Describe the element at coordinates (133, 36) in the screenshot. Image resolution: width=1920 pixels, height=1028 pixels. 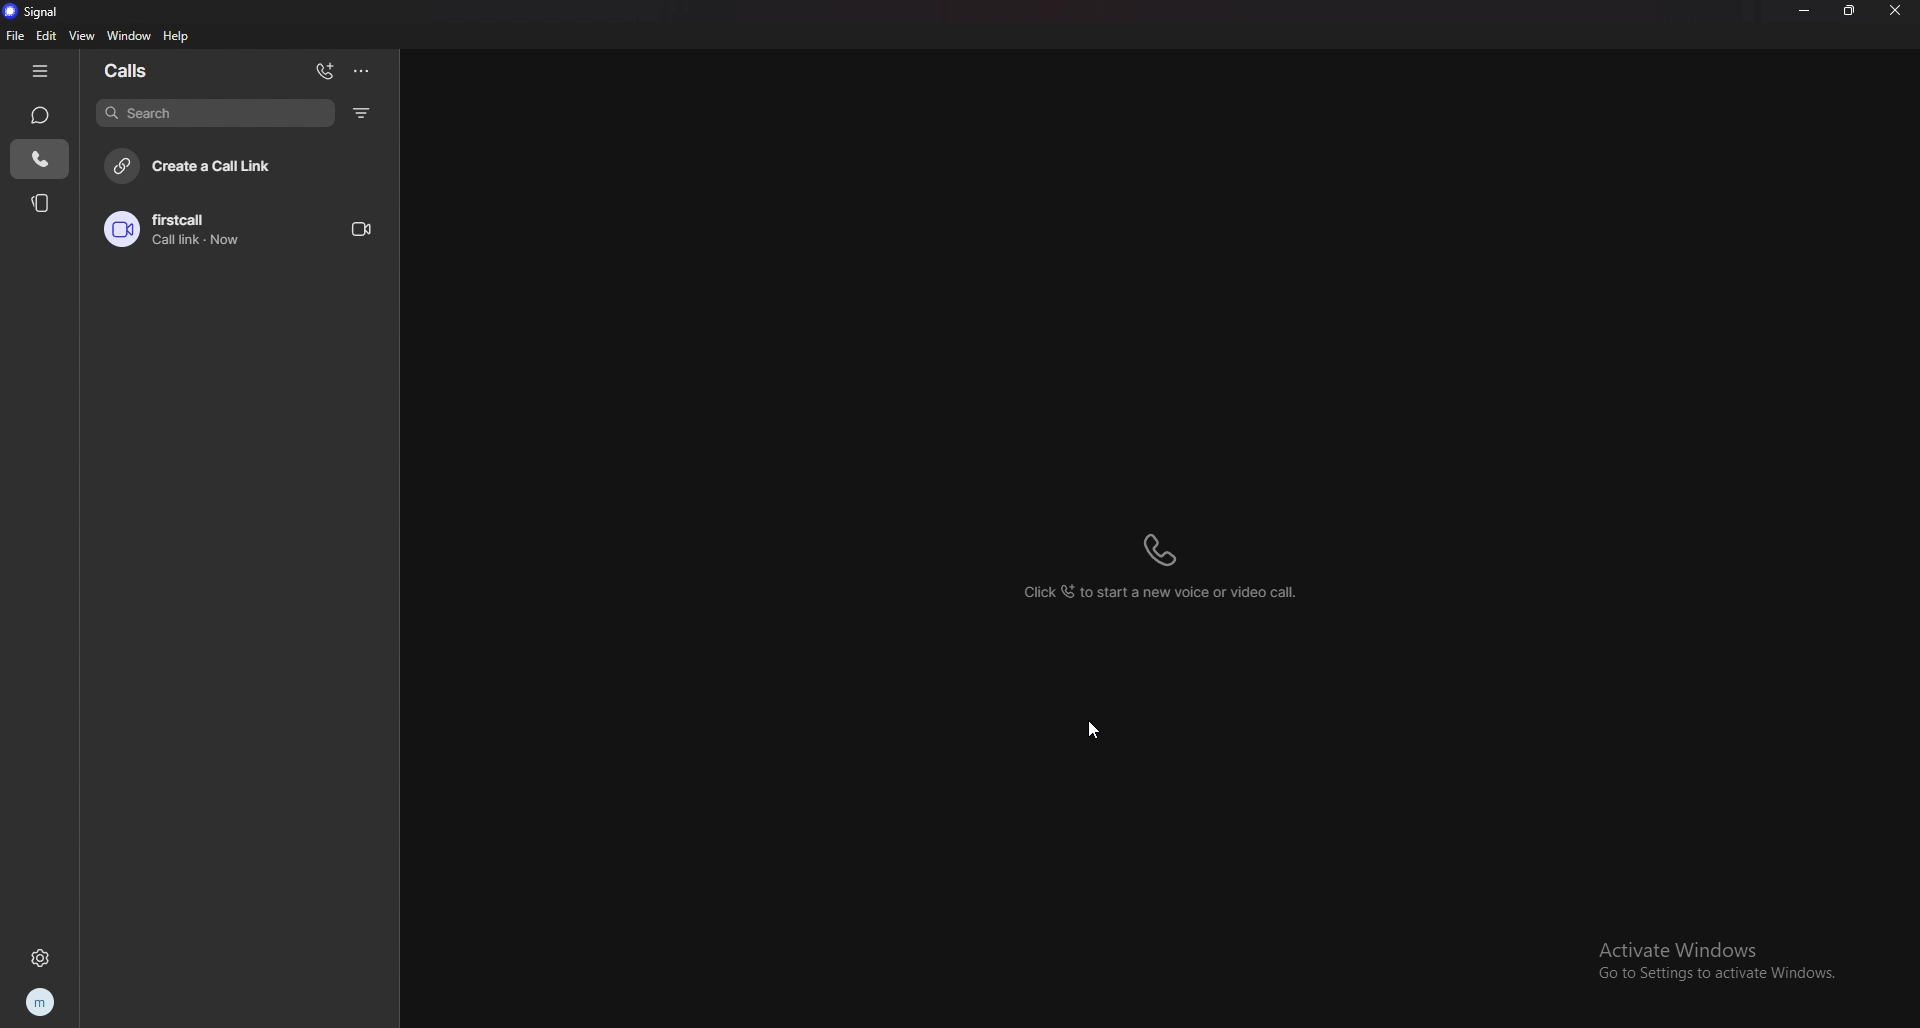
I see `window` at that location.